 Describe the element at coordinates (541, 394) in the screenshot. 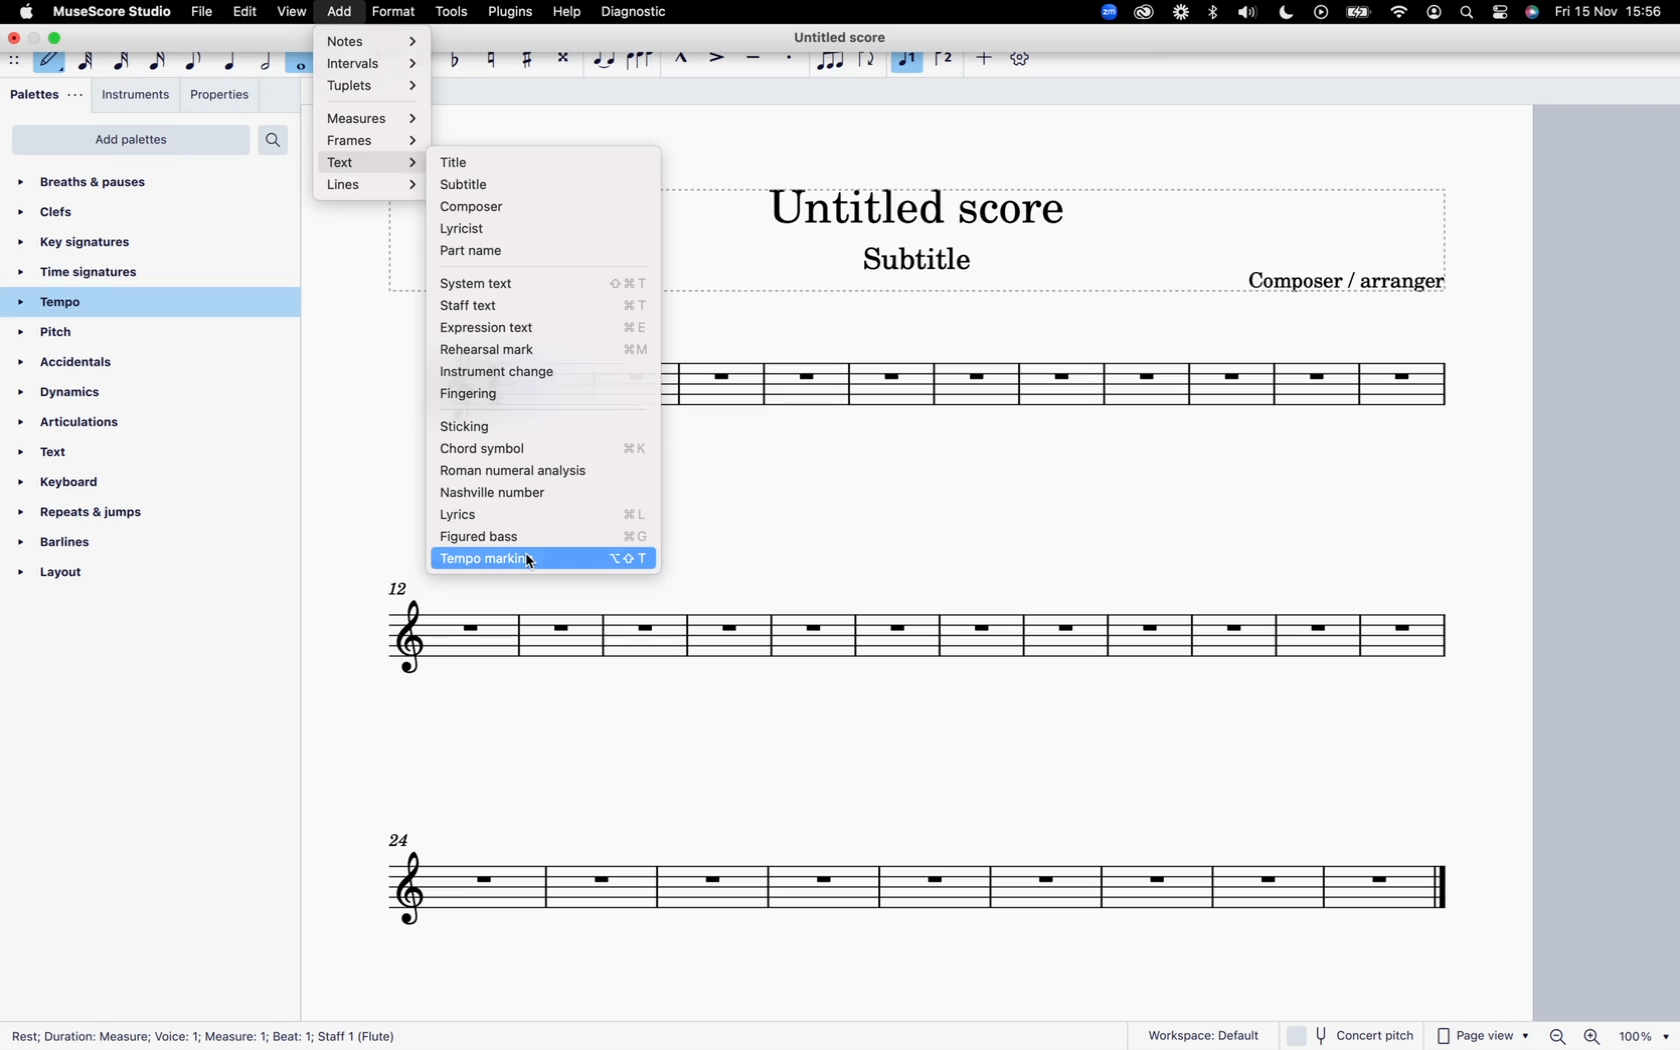

I see `fingering` at that location.